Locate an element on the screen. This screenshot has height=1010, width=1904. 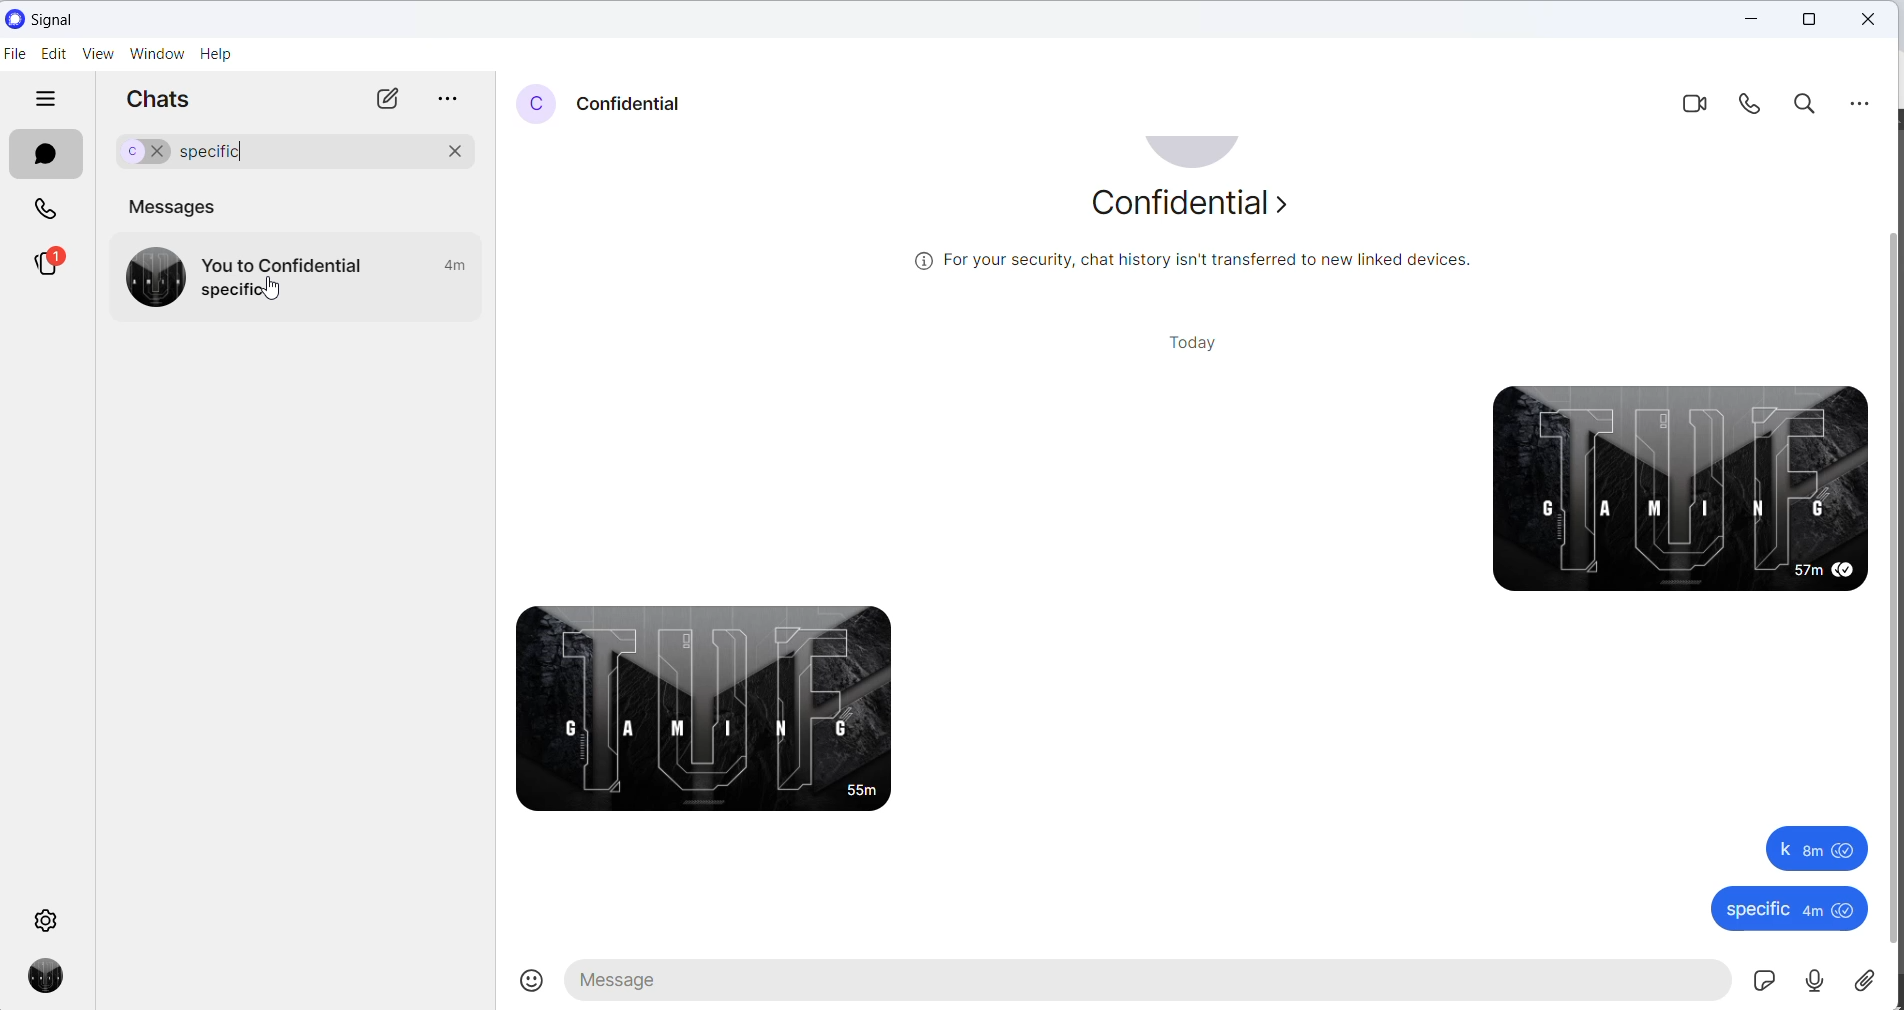
today heading is located at coordinates (1195, 341).